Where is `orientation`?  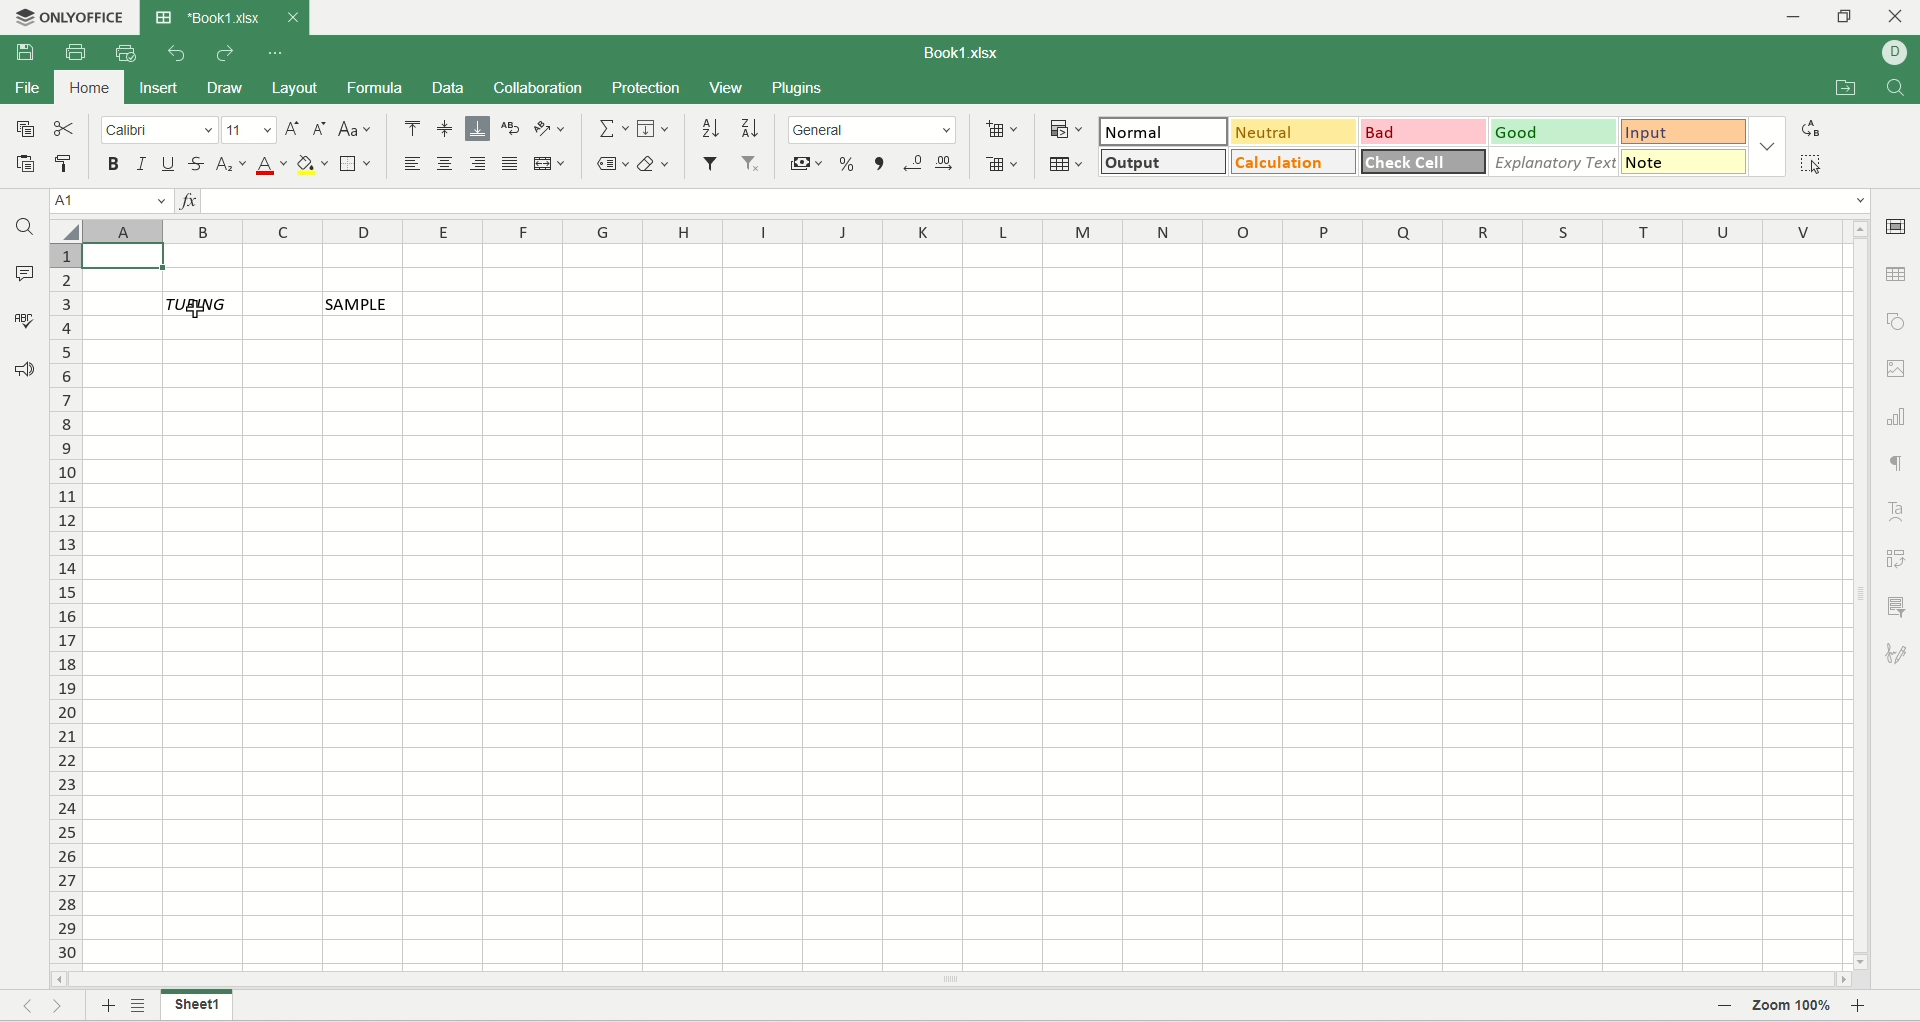 orientation is located at coordinates (550, 130).